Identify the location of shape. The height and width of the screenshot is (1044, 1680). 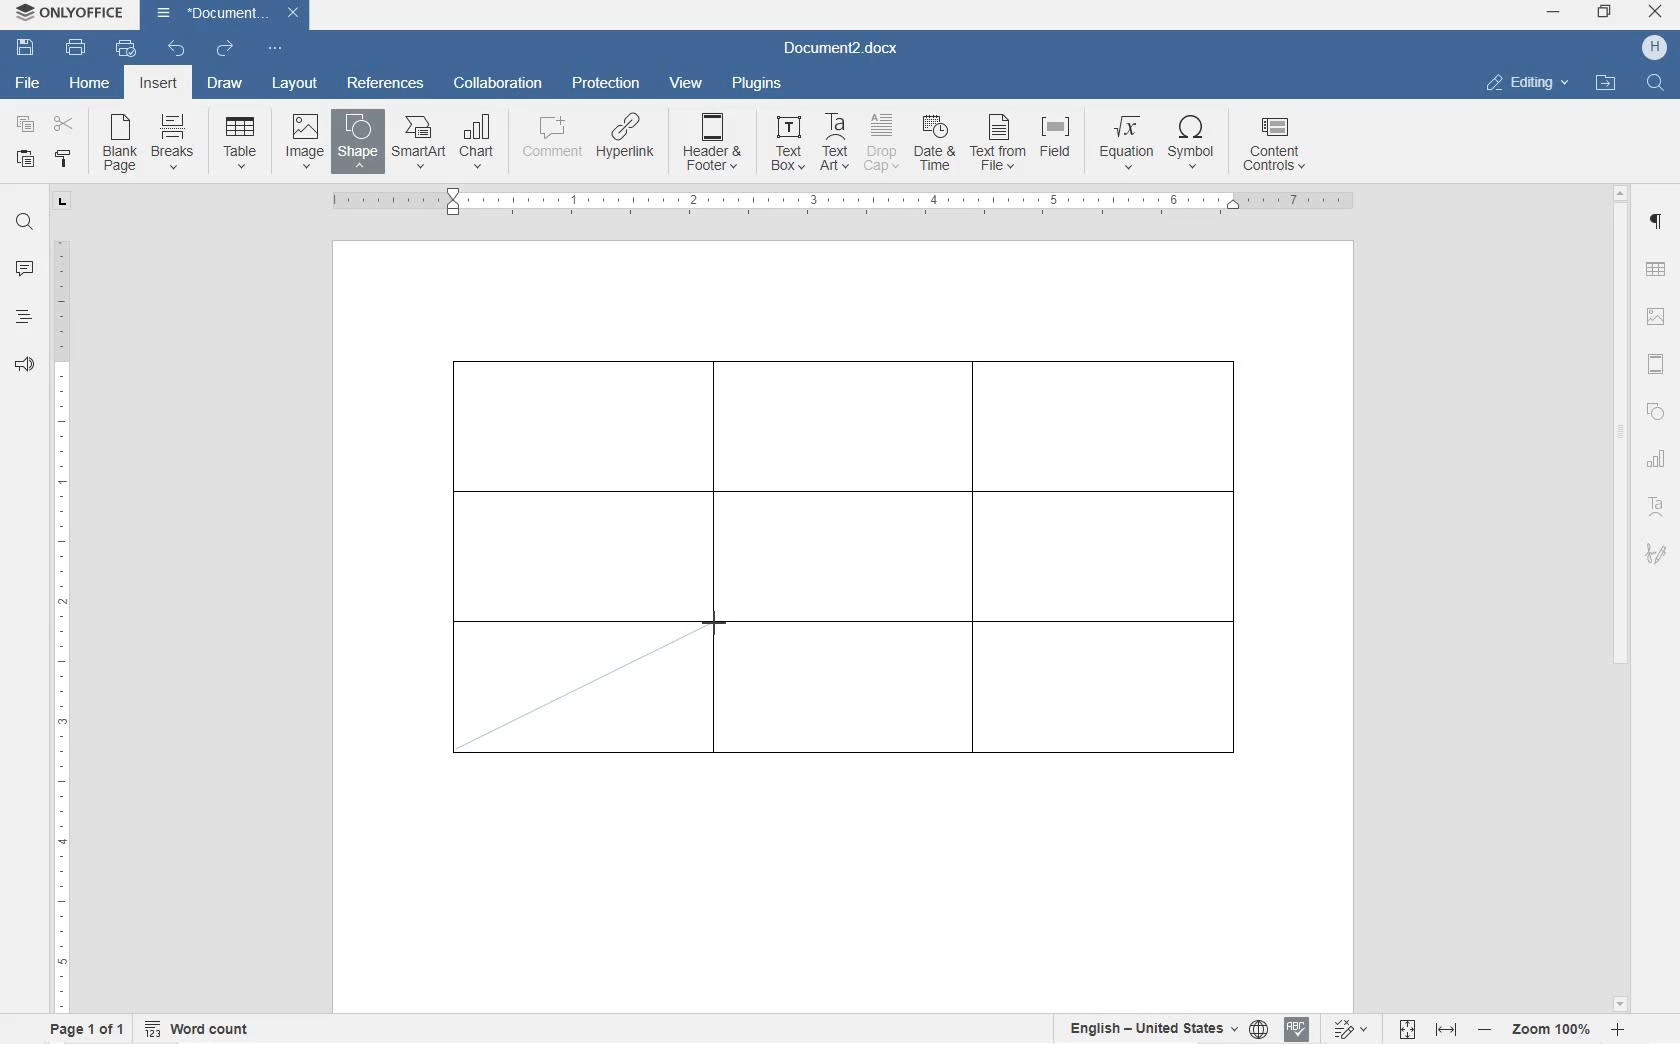
(1656, 411).